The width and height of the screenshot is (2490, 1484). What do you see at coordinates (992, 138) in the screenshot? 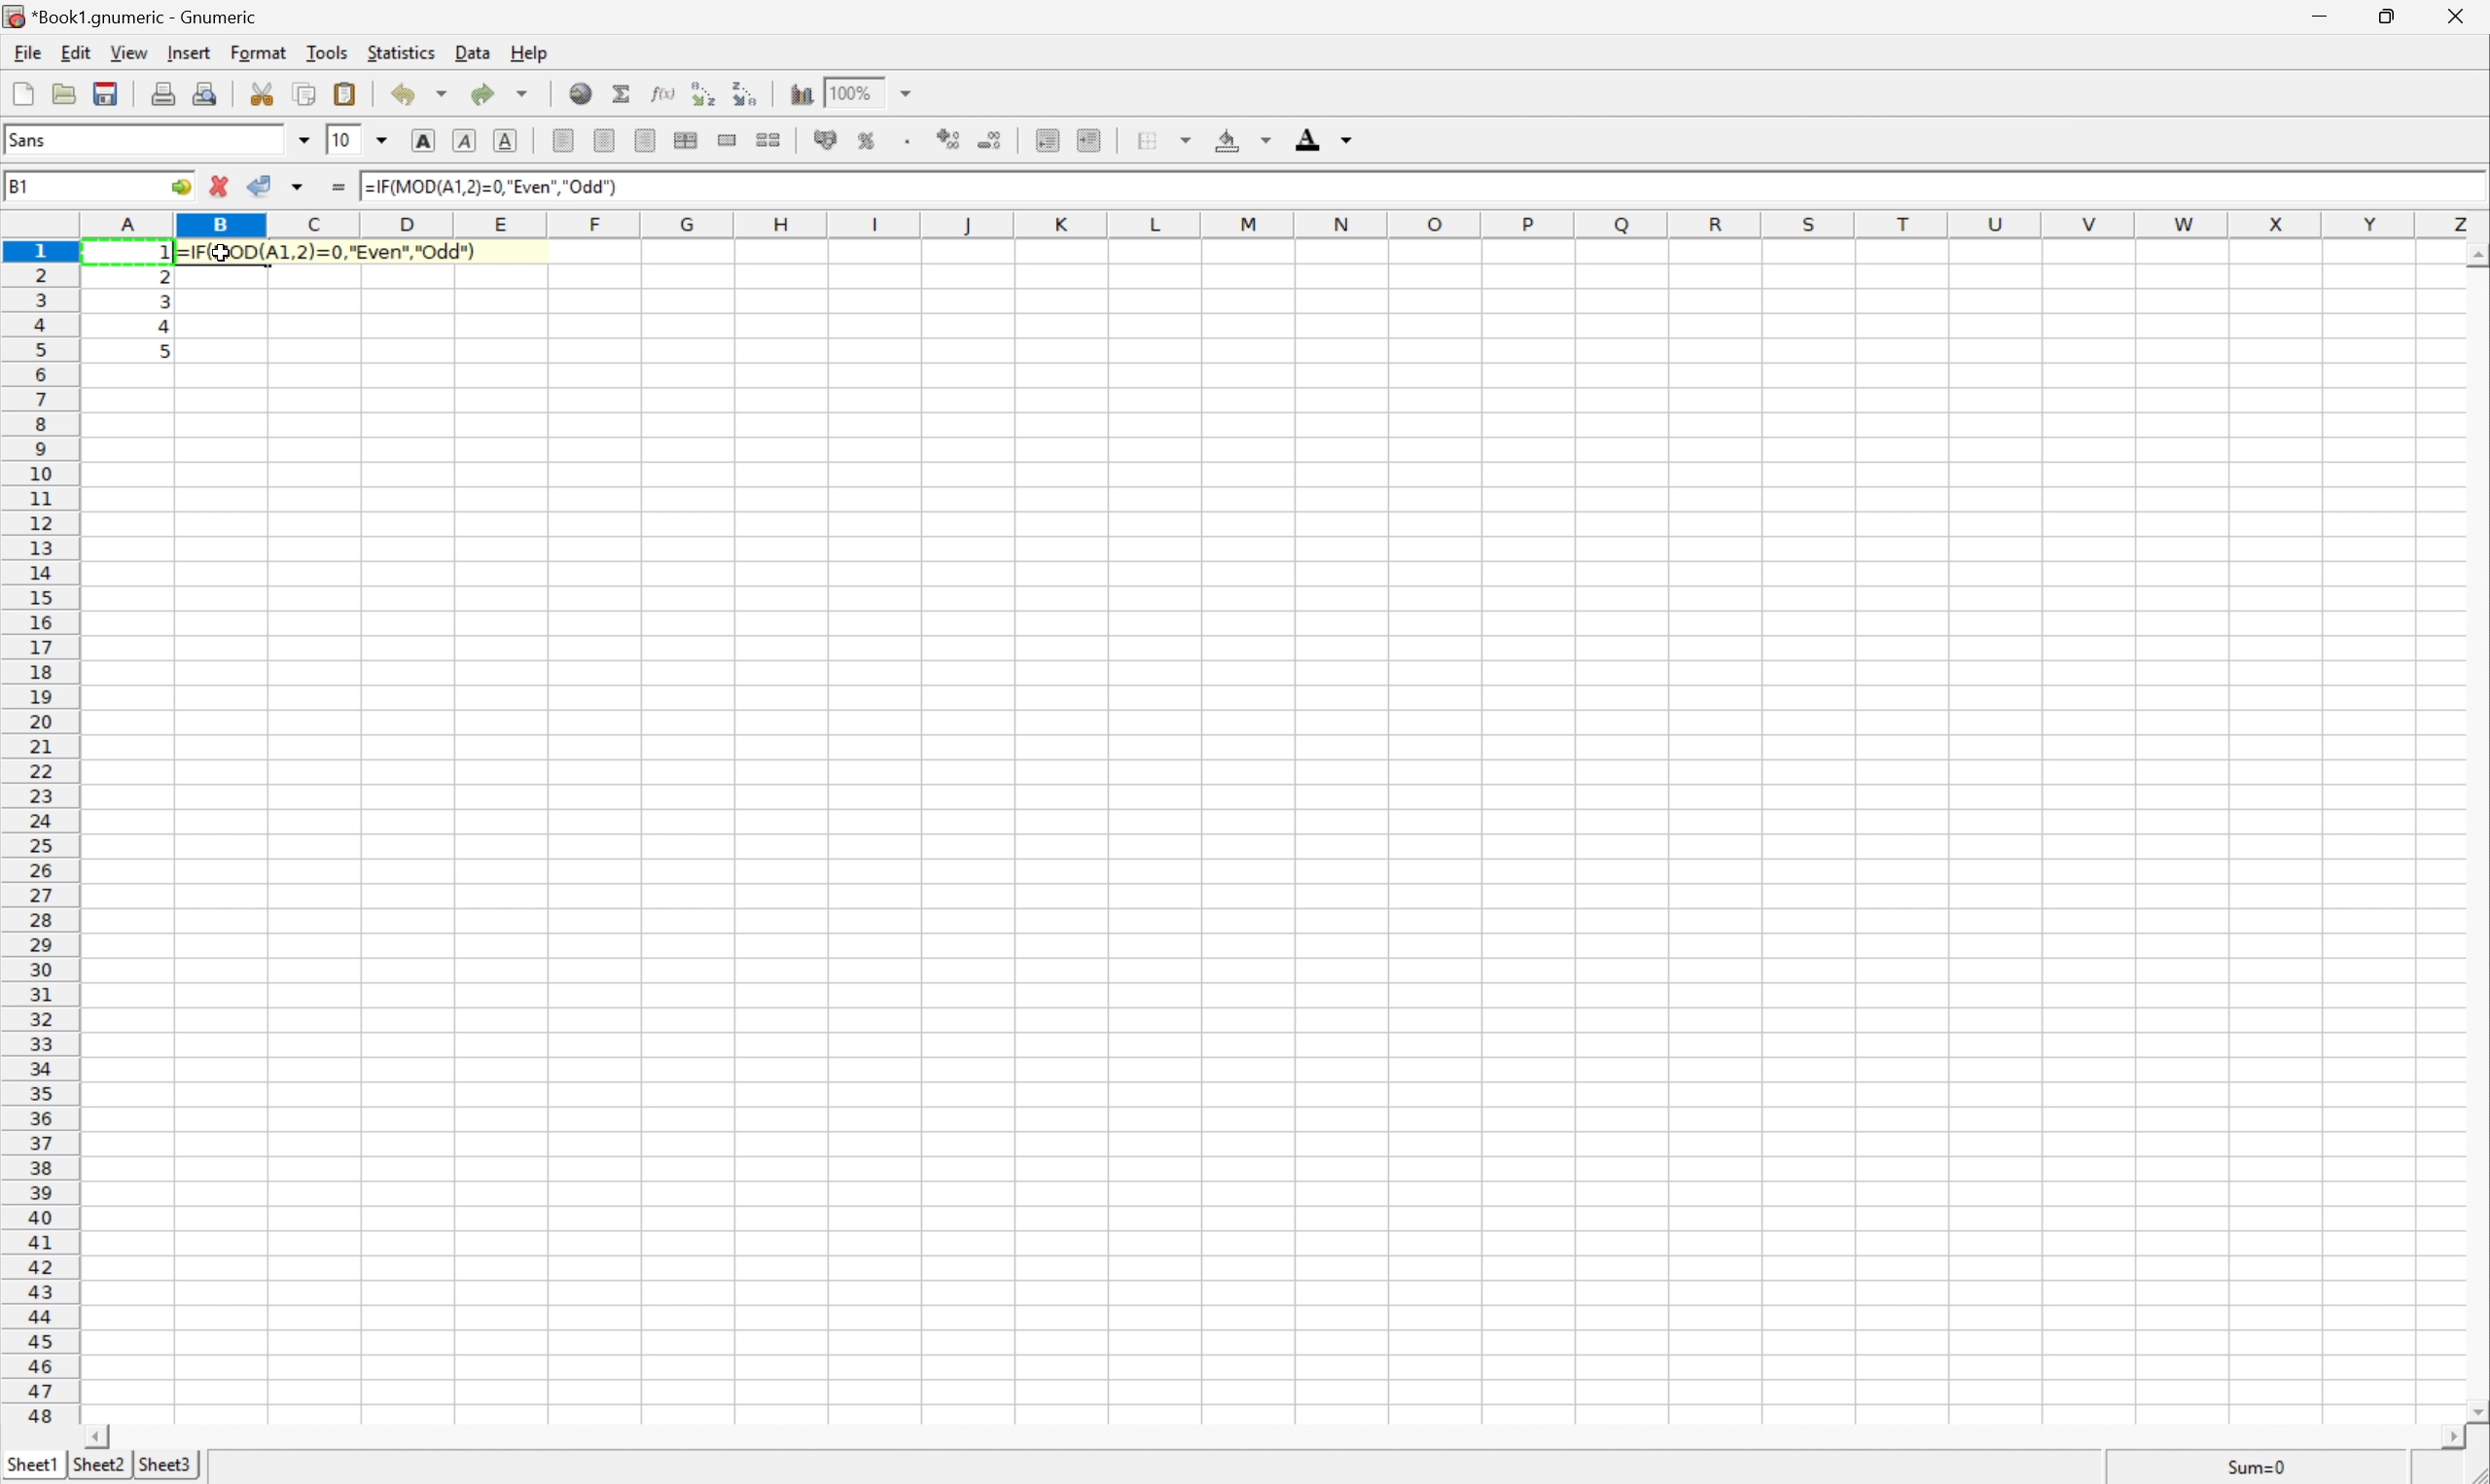
I see `Decrease the decimals displayed` at bounding box center [992, 138].